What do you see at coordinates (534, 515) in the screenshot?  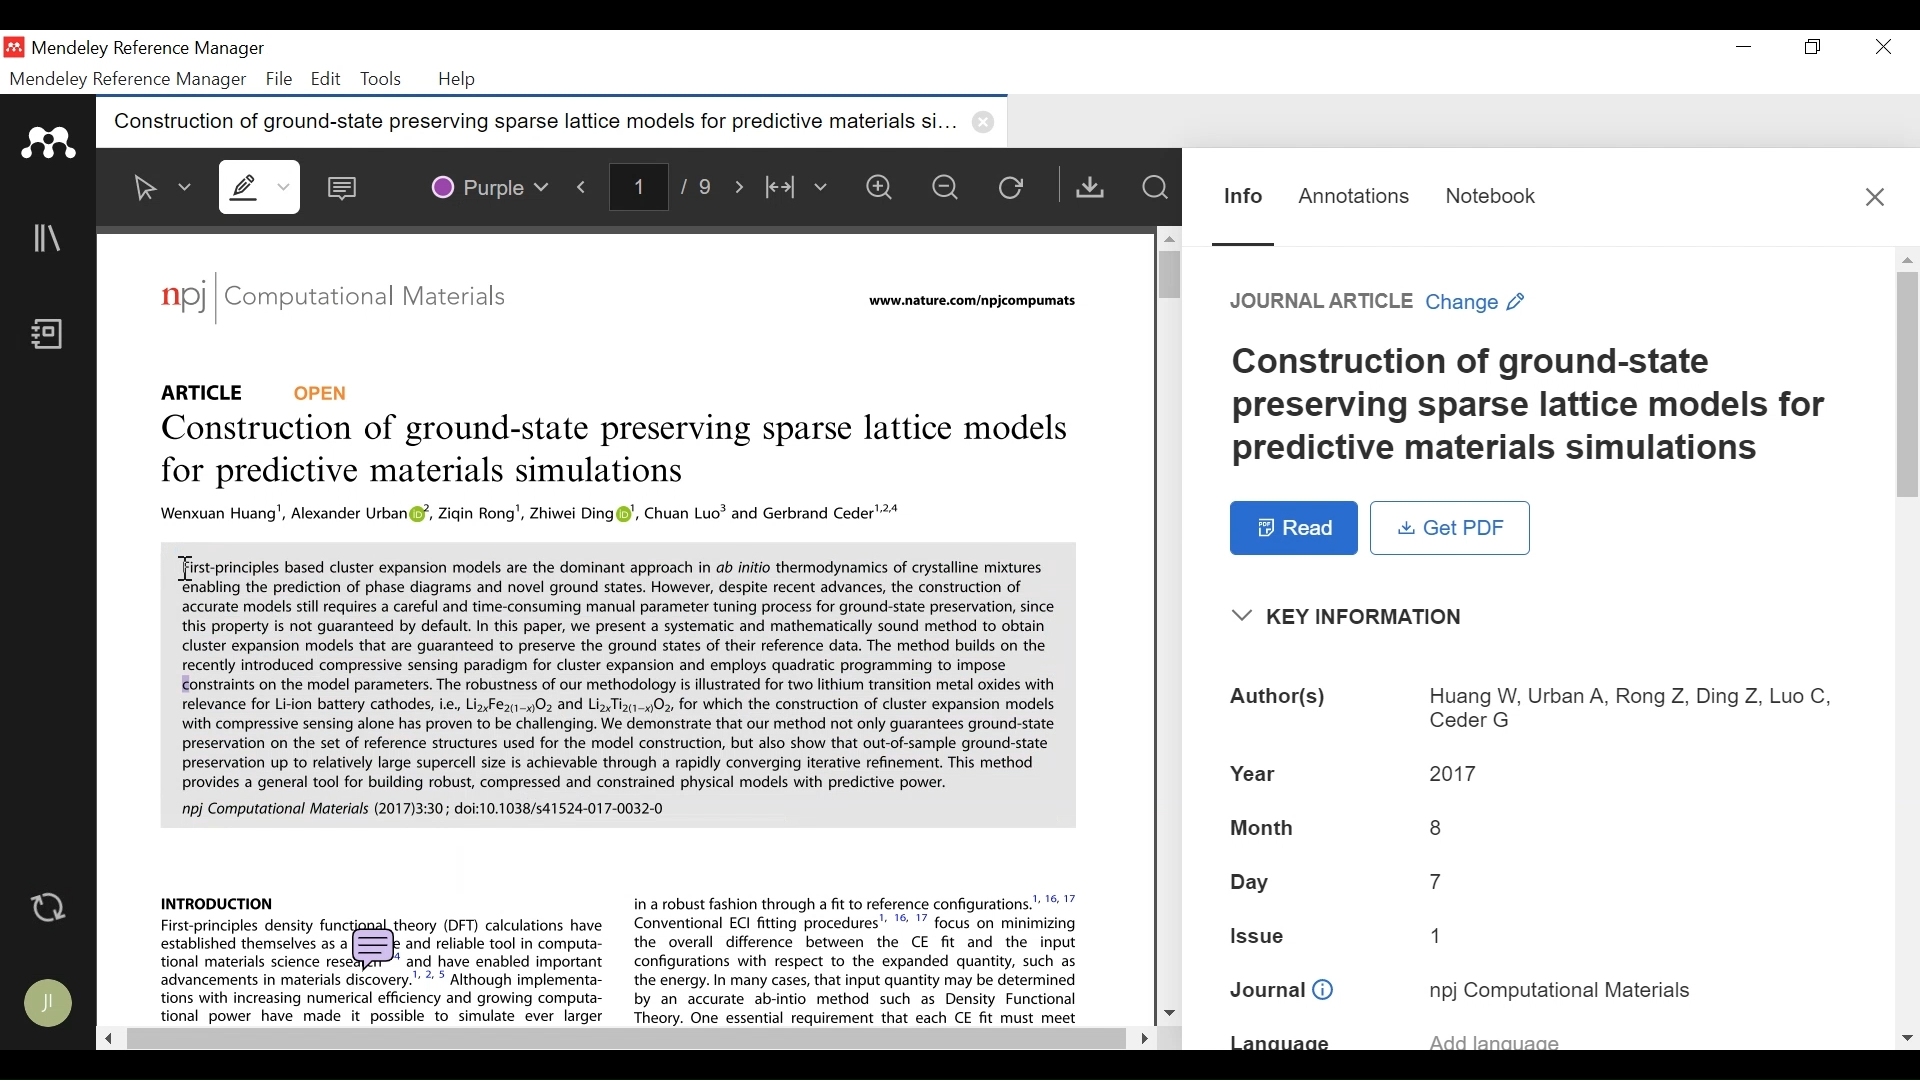 I see `PDF Context` at bounding box center [534, 515].